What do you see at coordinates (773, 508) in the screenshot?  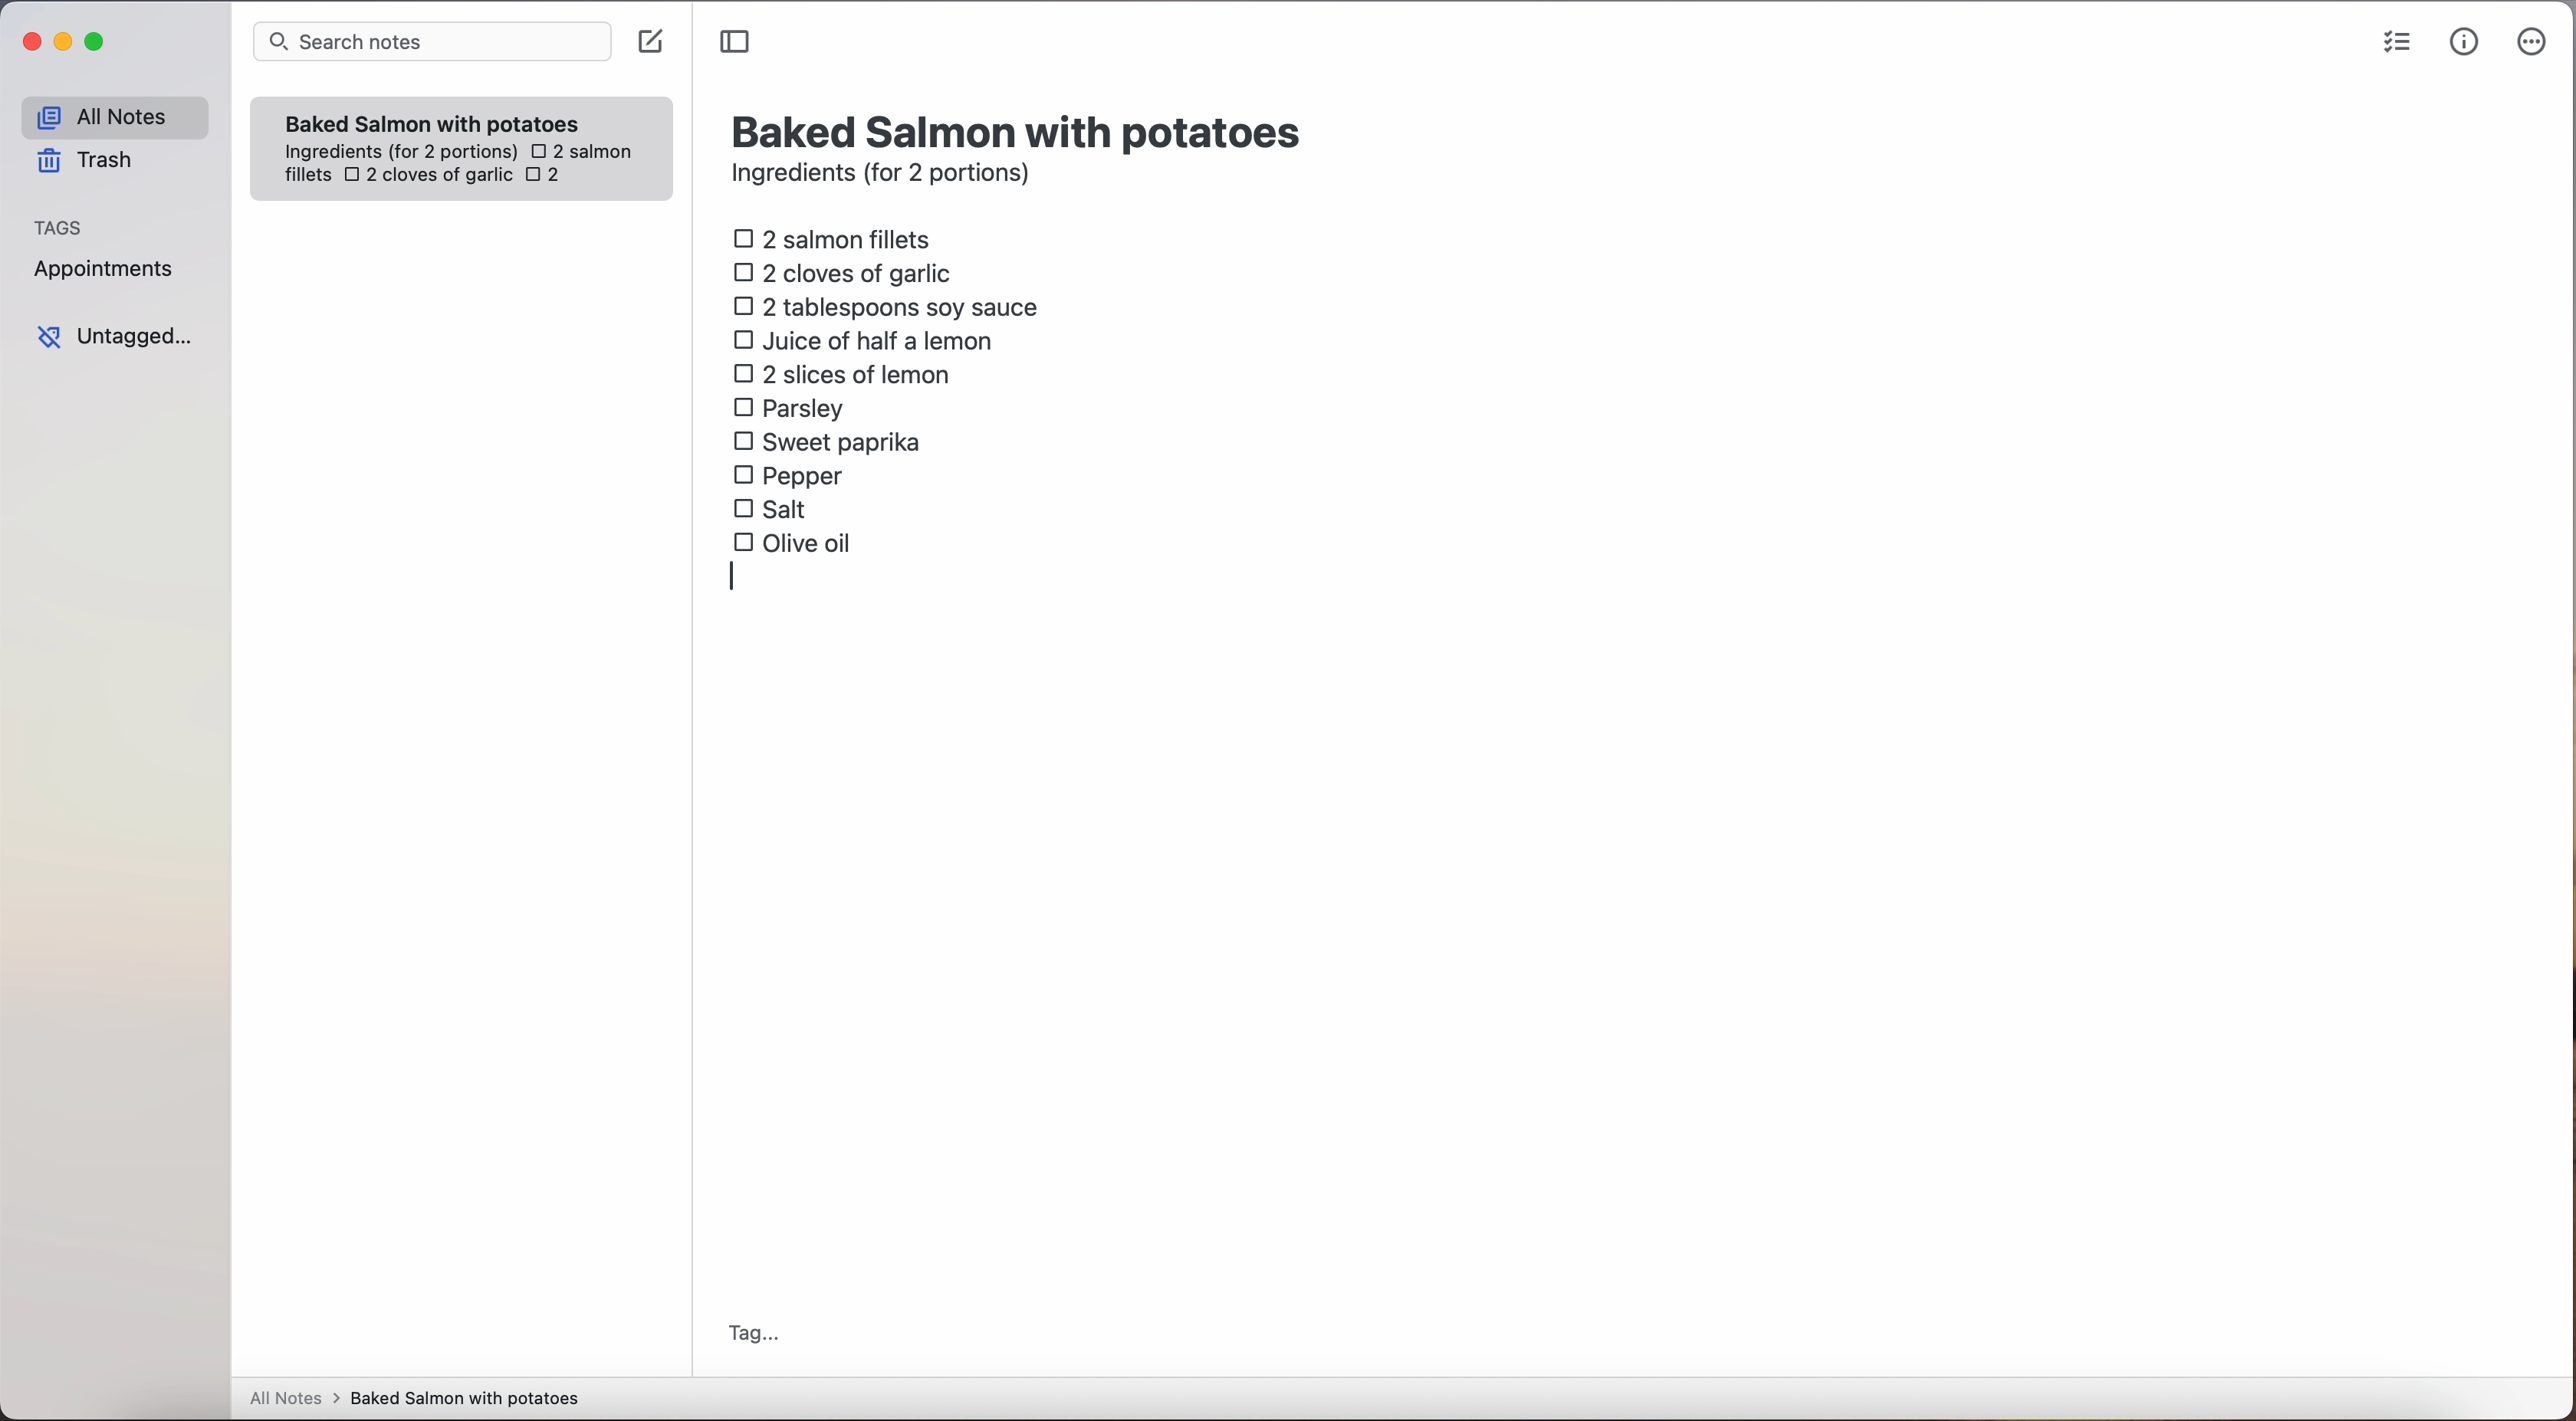 I see `salt` at bounding box center [773, 508].